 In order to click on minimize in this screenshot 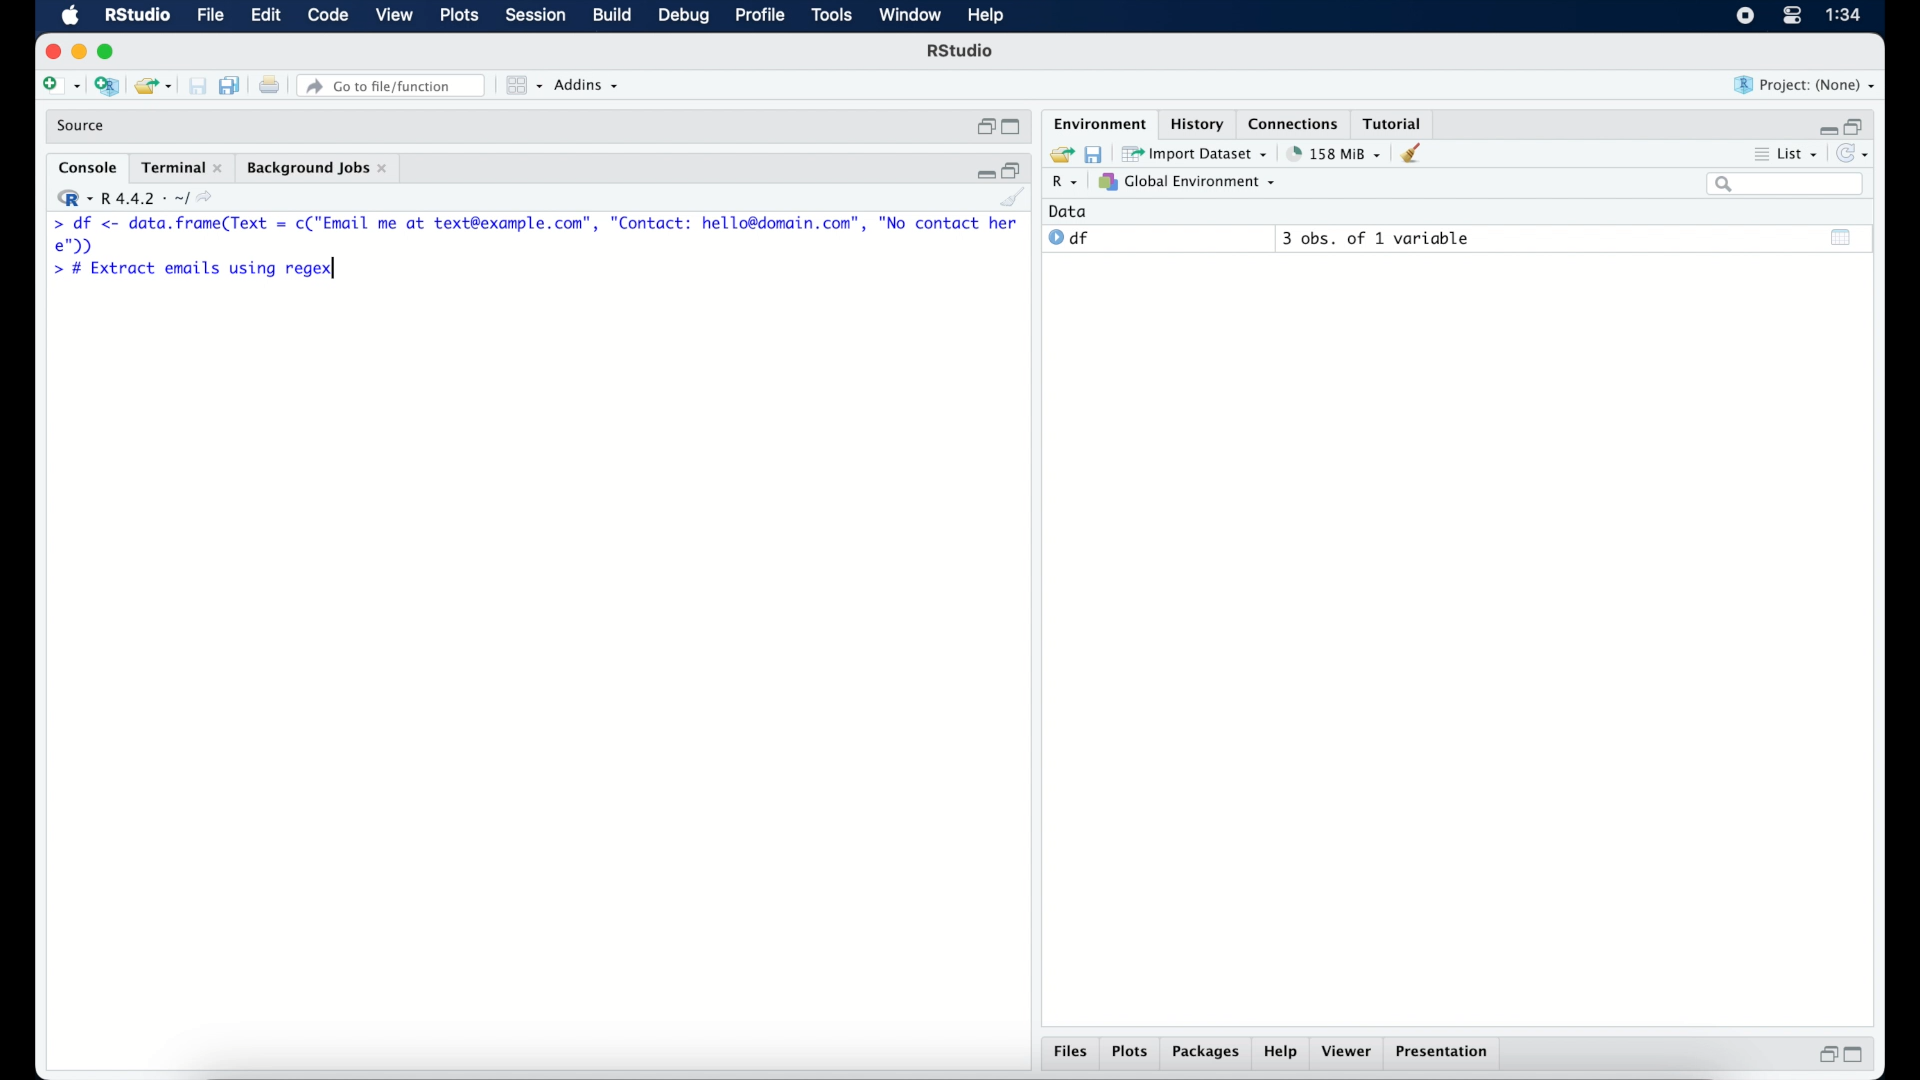, I will do `click(1828, 126)`.